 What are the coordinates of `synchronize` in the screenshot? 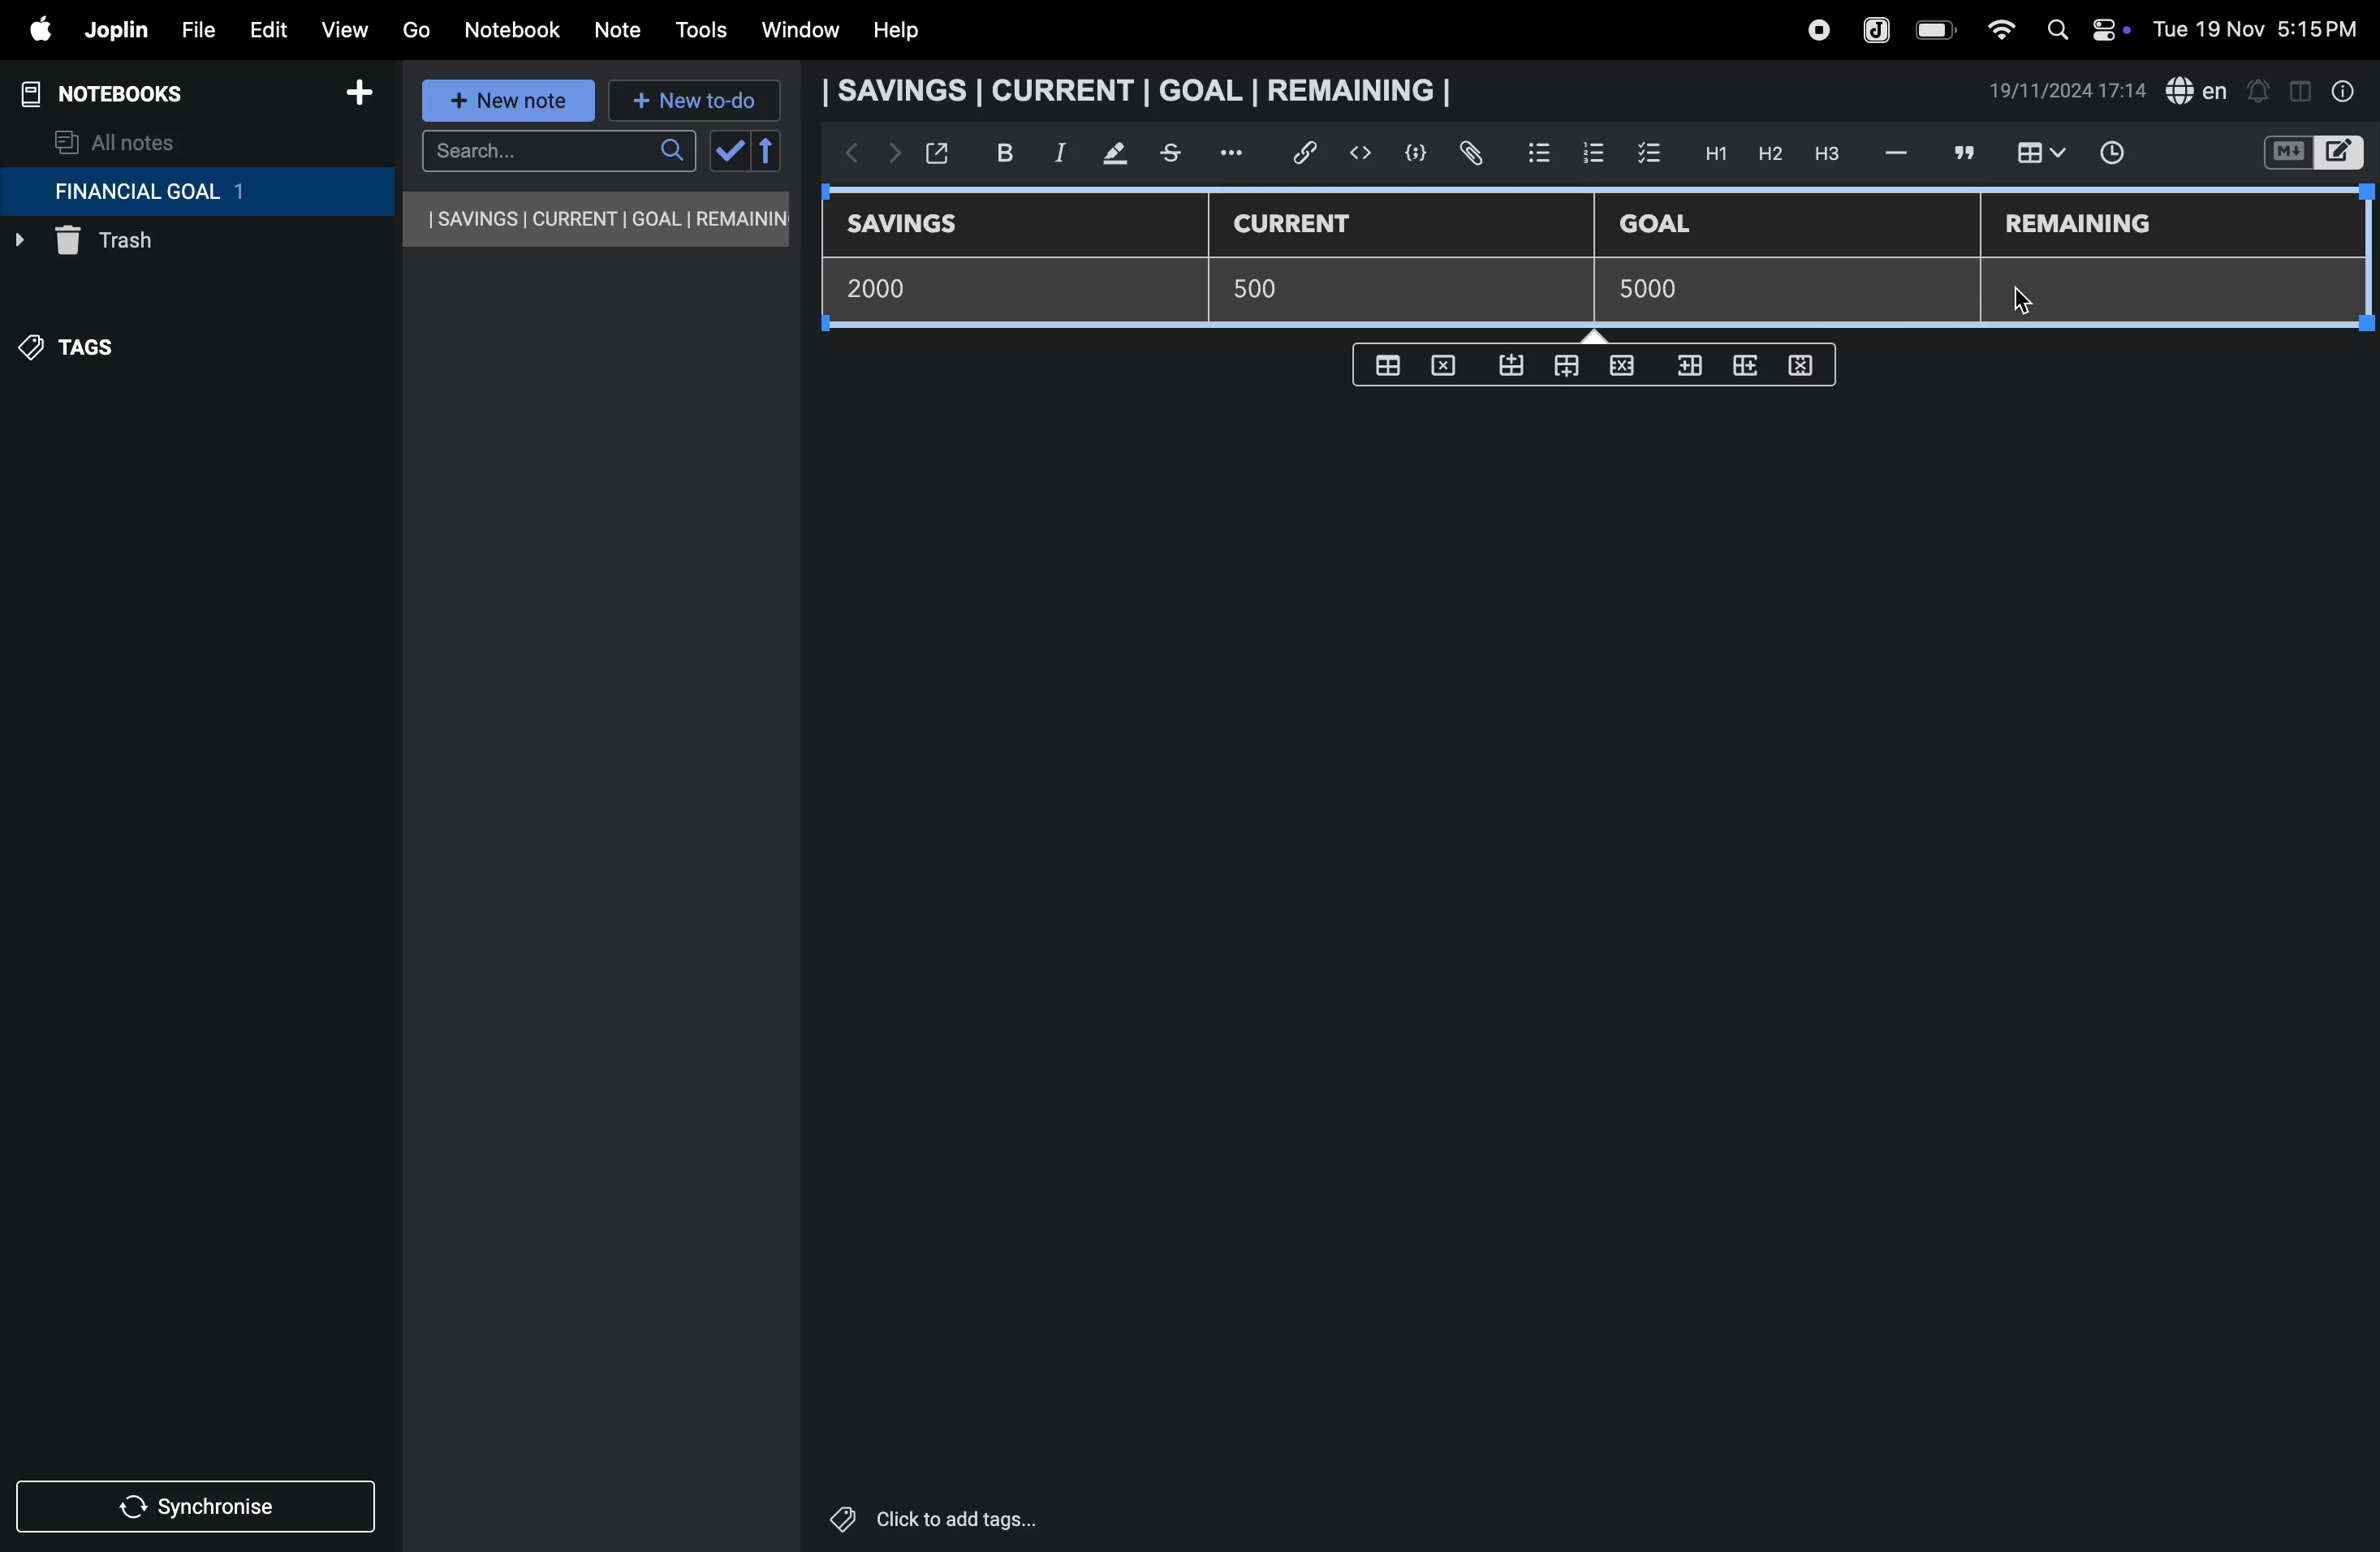 It's located at (198, 1503).